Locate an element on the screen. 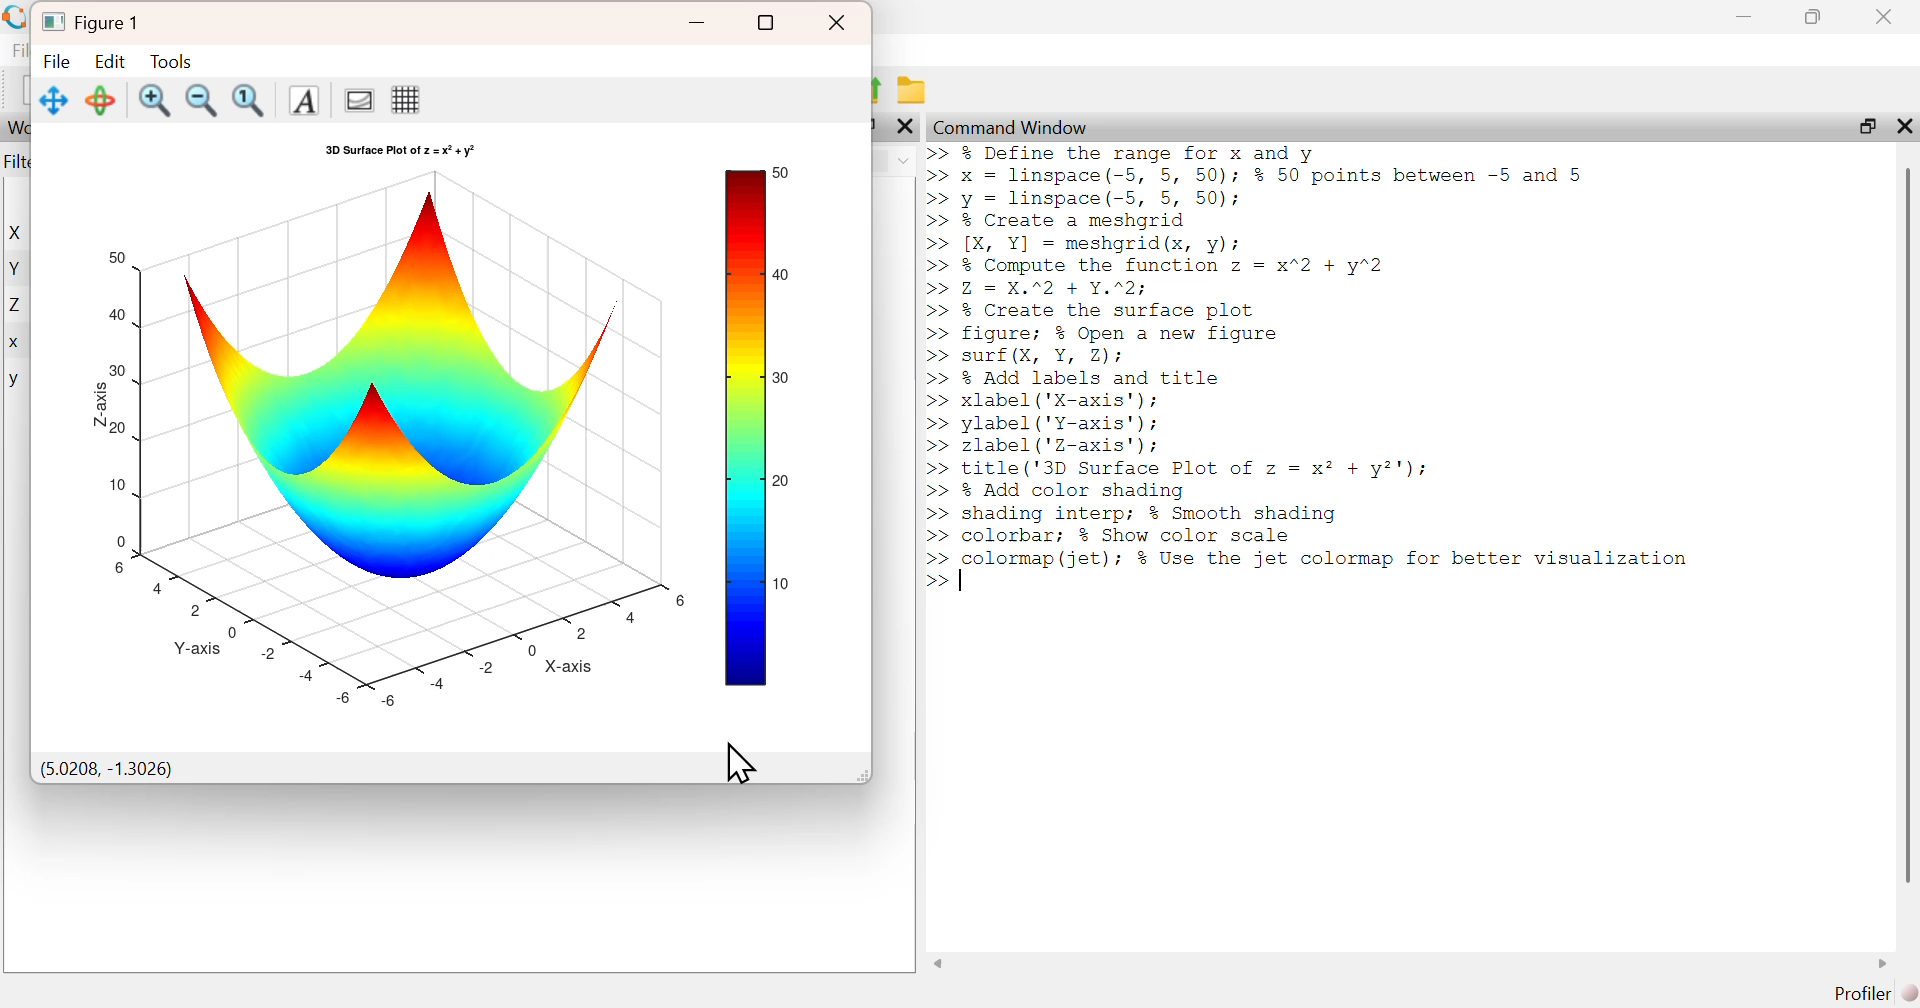  scroll right is located at coordinates (1884, 963).